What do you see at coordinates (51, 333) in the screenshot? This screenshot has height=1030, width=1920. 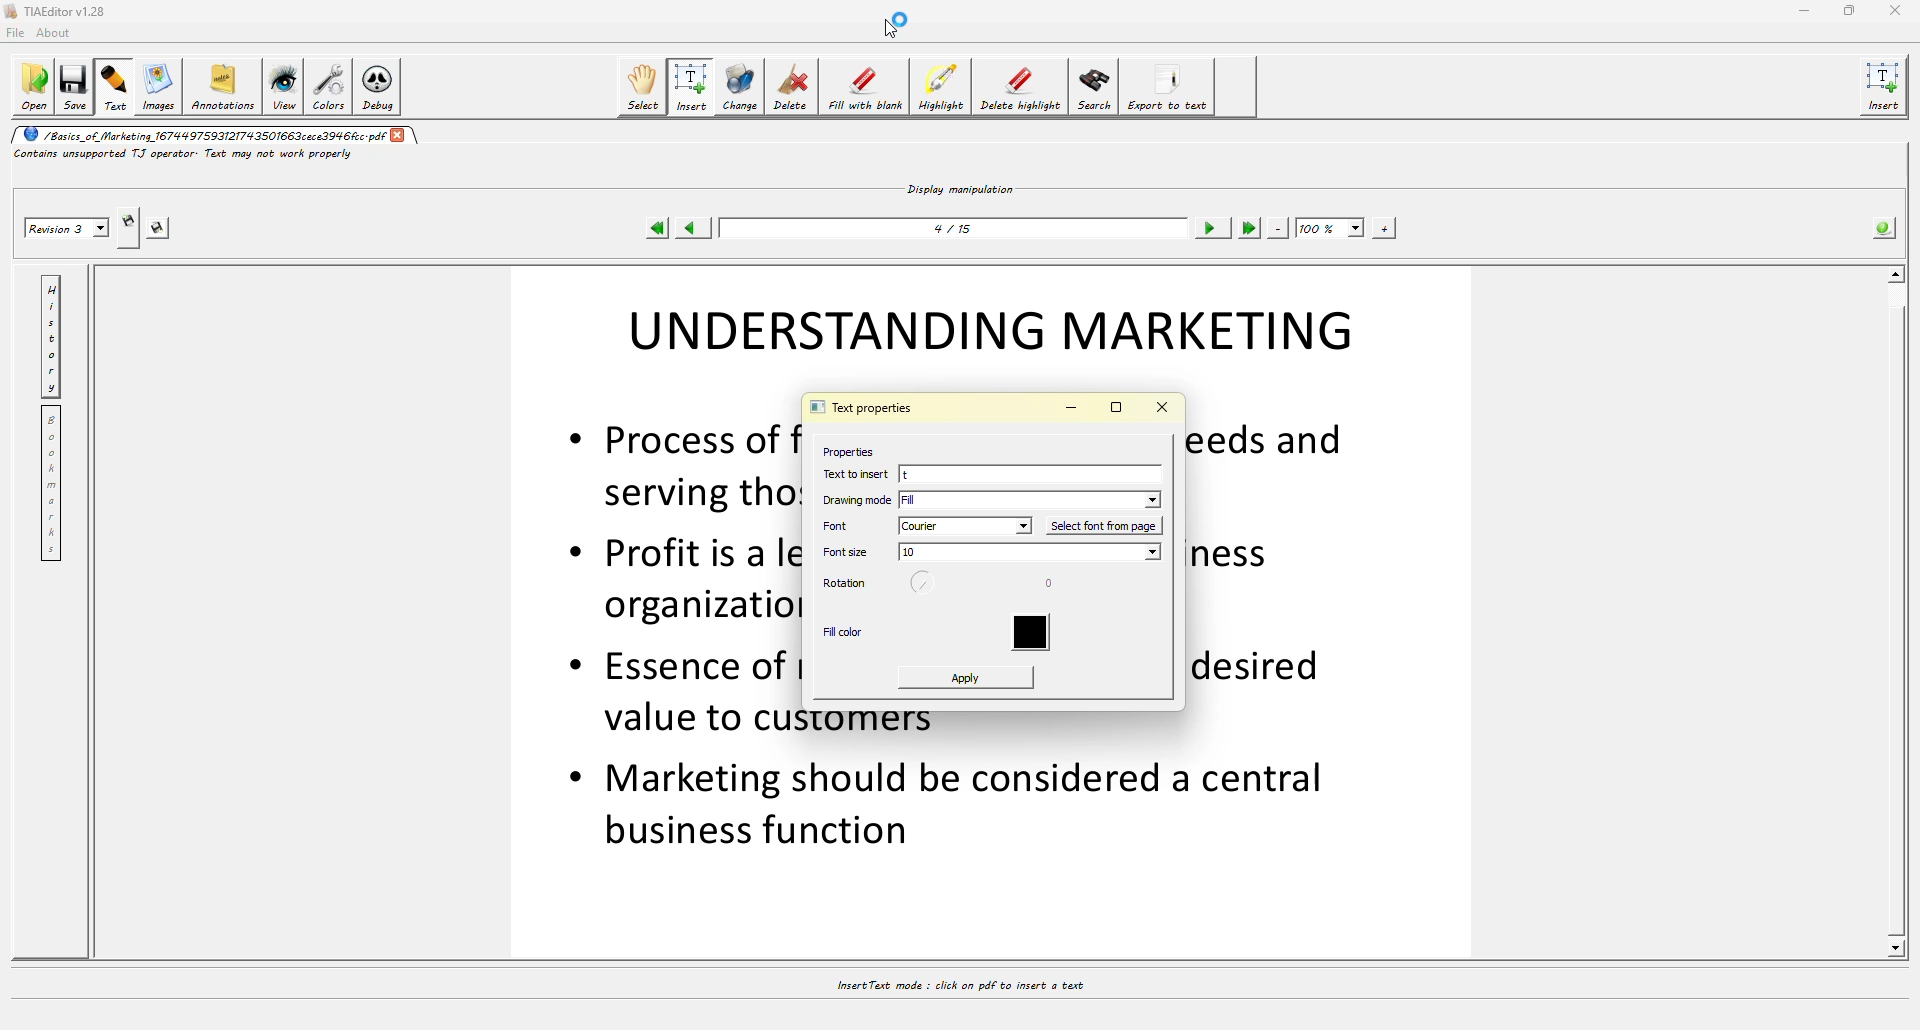 I see `history` at bounding box center [51, 333].